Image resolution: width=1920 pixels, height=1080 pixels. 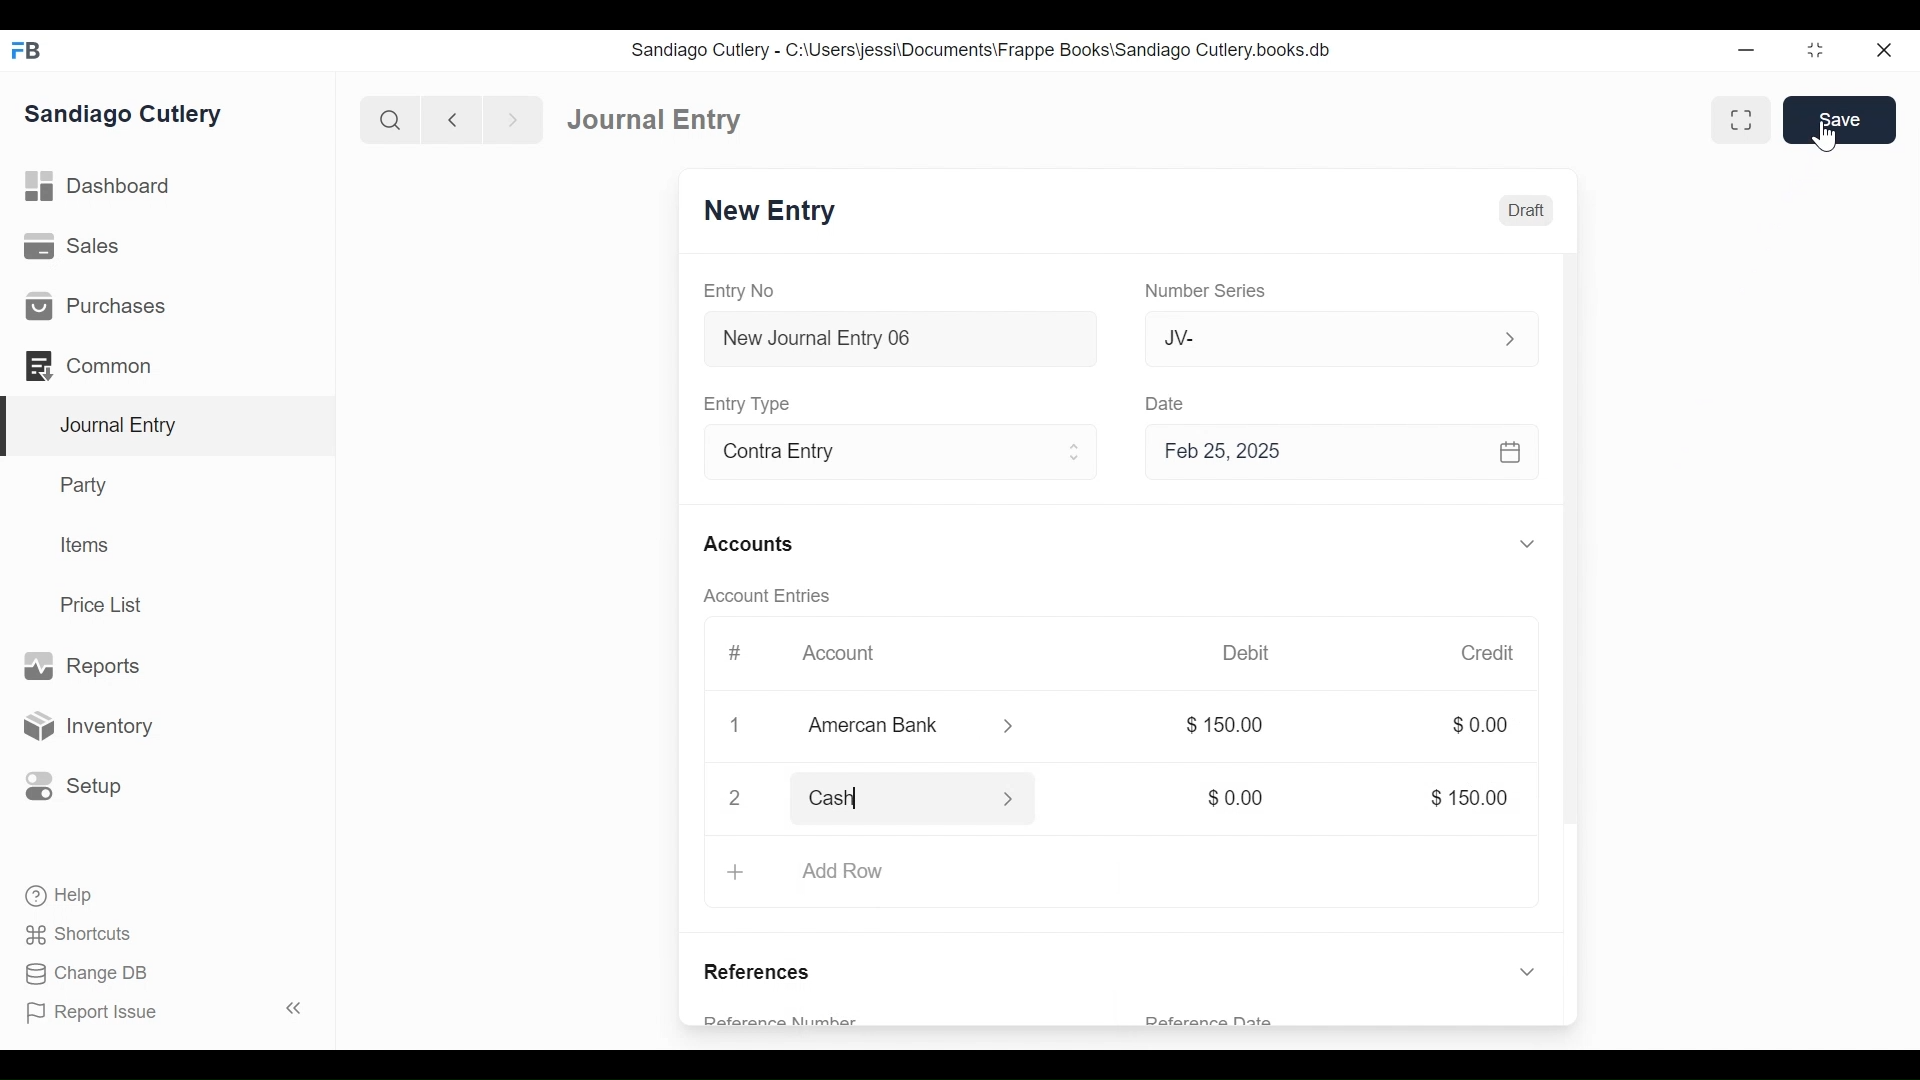 I want to click on $ 150.00, so click(x=1468, y=799).